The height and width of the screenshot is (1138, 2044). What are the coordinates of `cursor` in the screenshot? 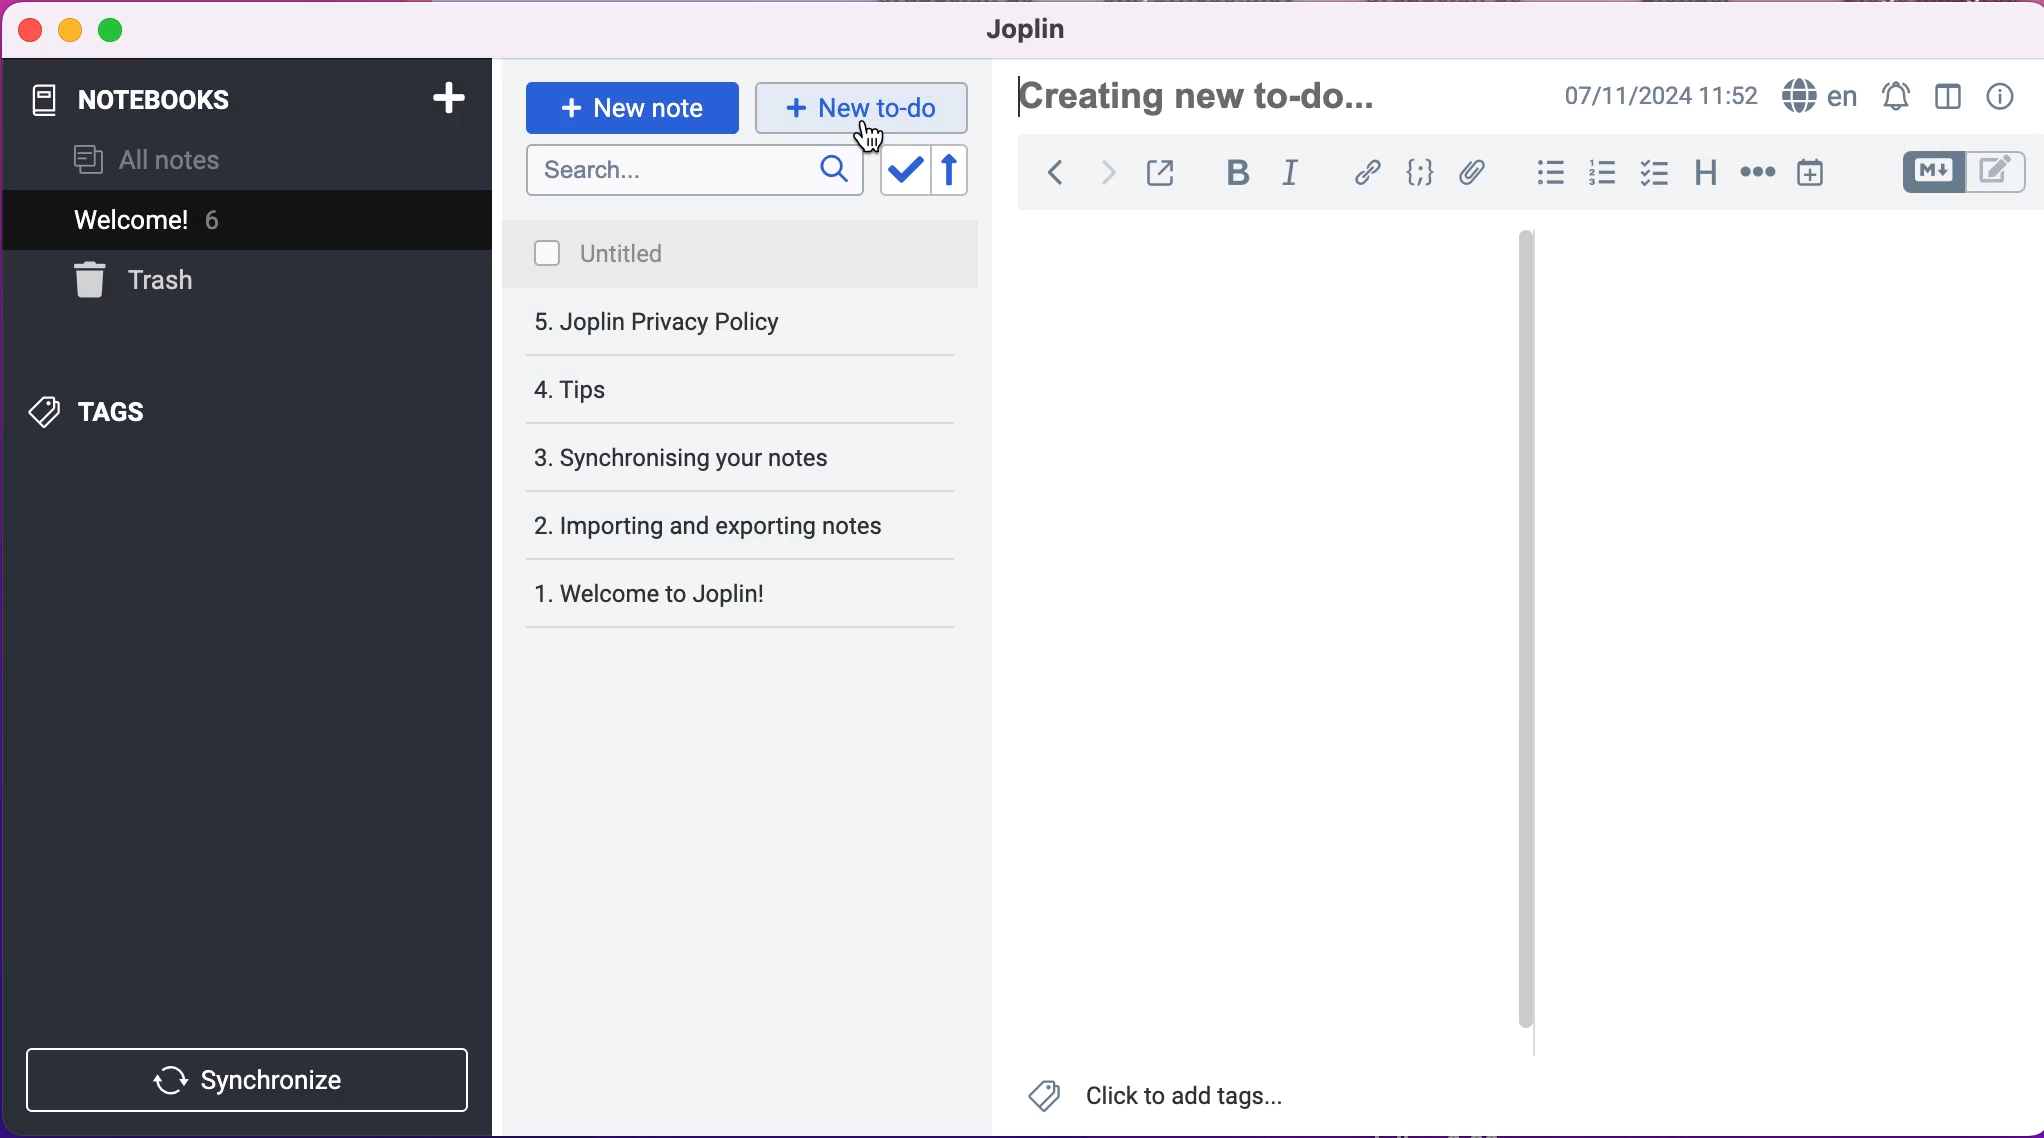 It's located at (865, 136).